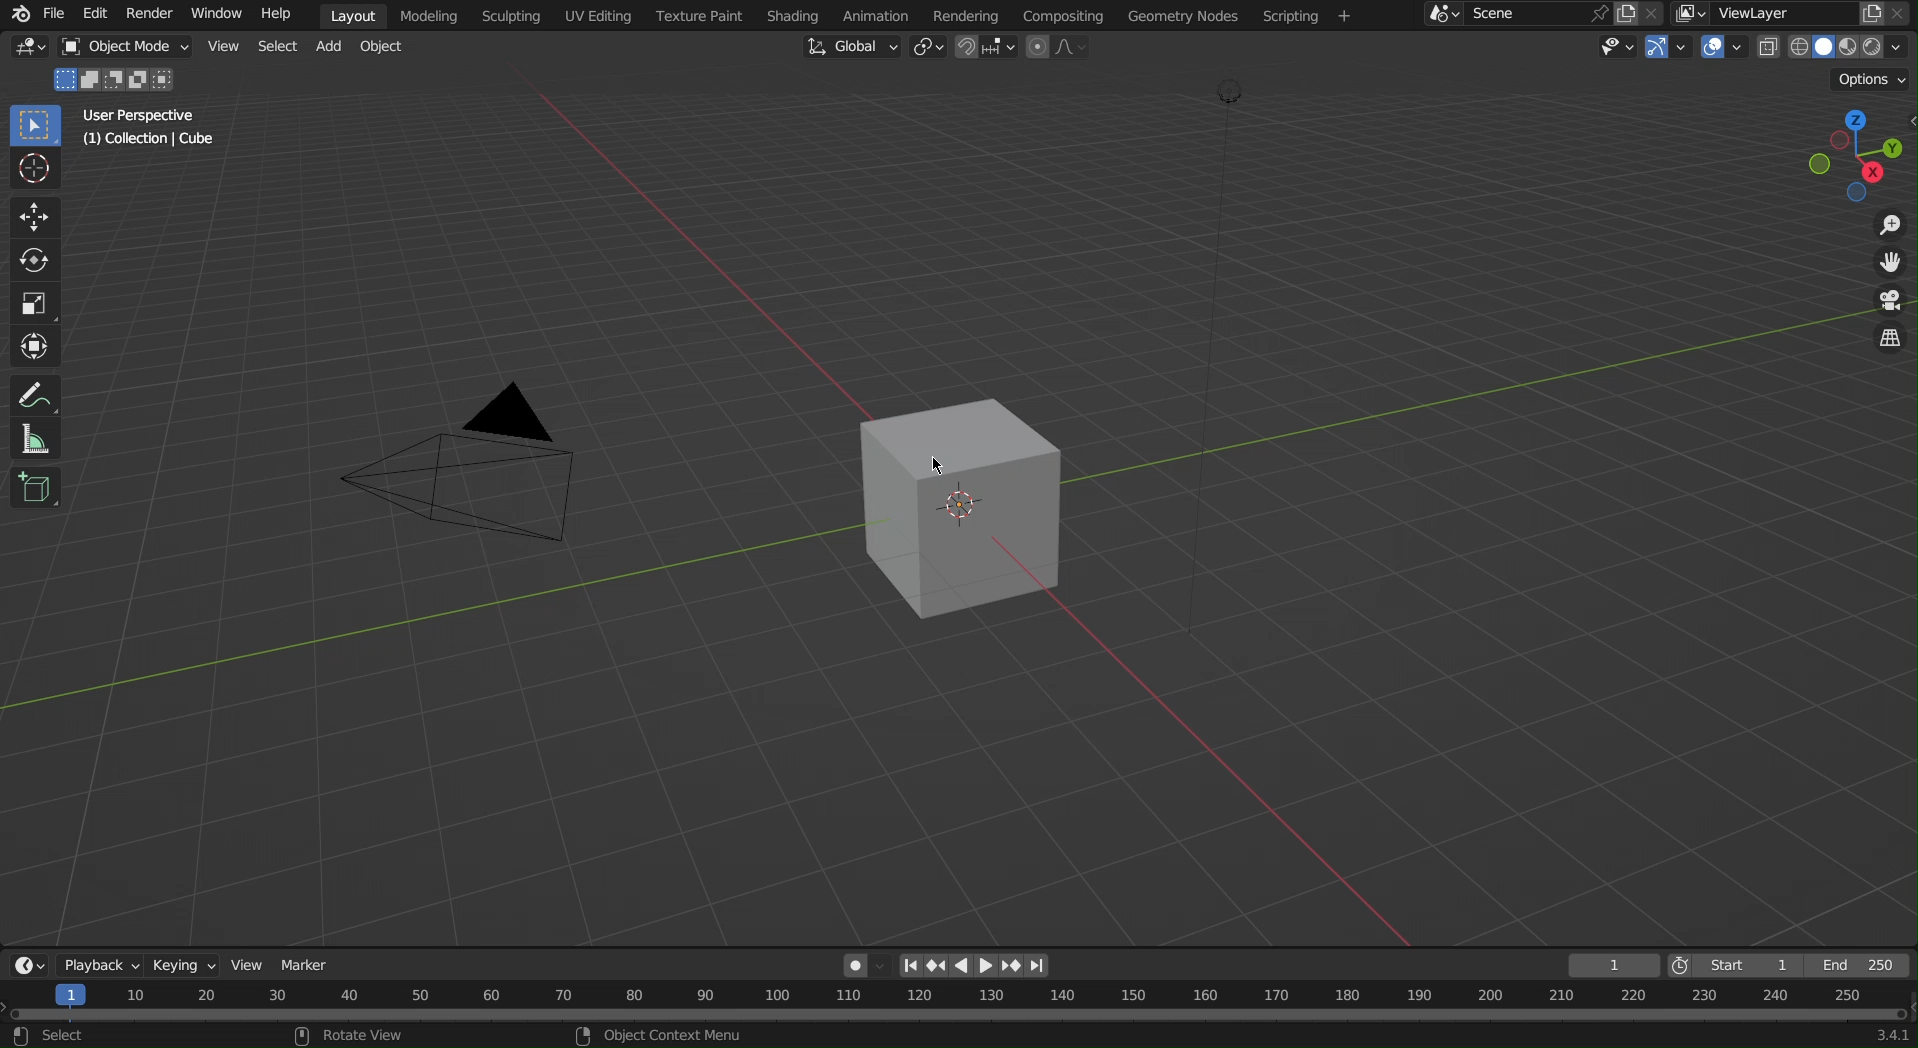 This screenshot has width=1918, height=1048. What do you see at coordinates (1869, 78) in the screenshot?
I see `Options` at bounding box center [1869, 78].